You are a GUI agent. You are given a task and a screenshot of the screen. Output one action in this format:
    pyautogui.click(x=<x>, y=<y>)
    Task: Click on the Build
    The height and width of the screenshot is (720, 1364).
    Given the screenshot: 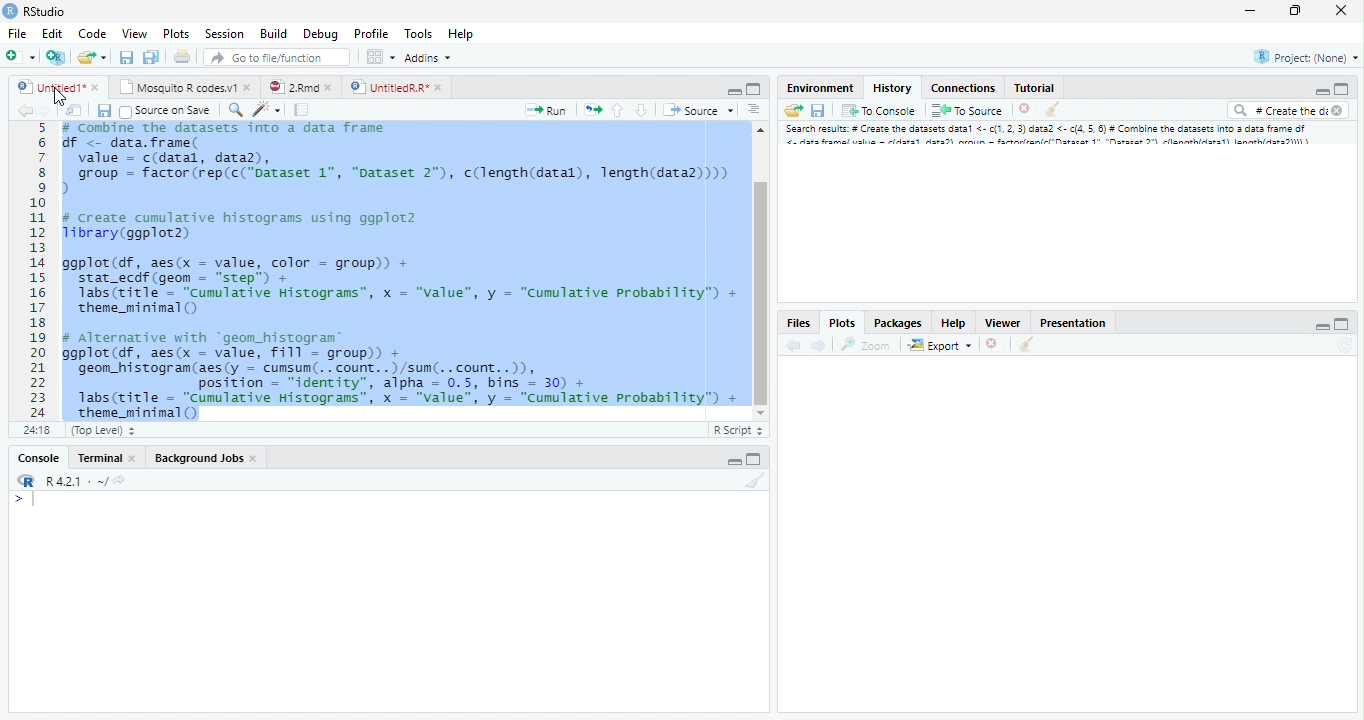 What is the action you would take?
    pyautogui.click(x=275, y=34)
    